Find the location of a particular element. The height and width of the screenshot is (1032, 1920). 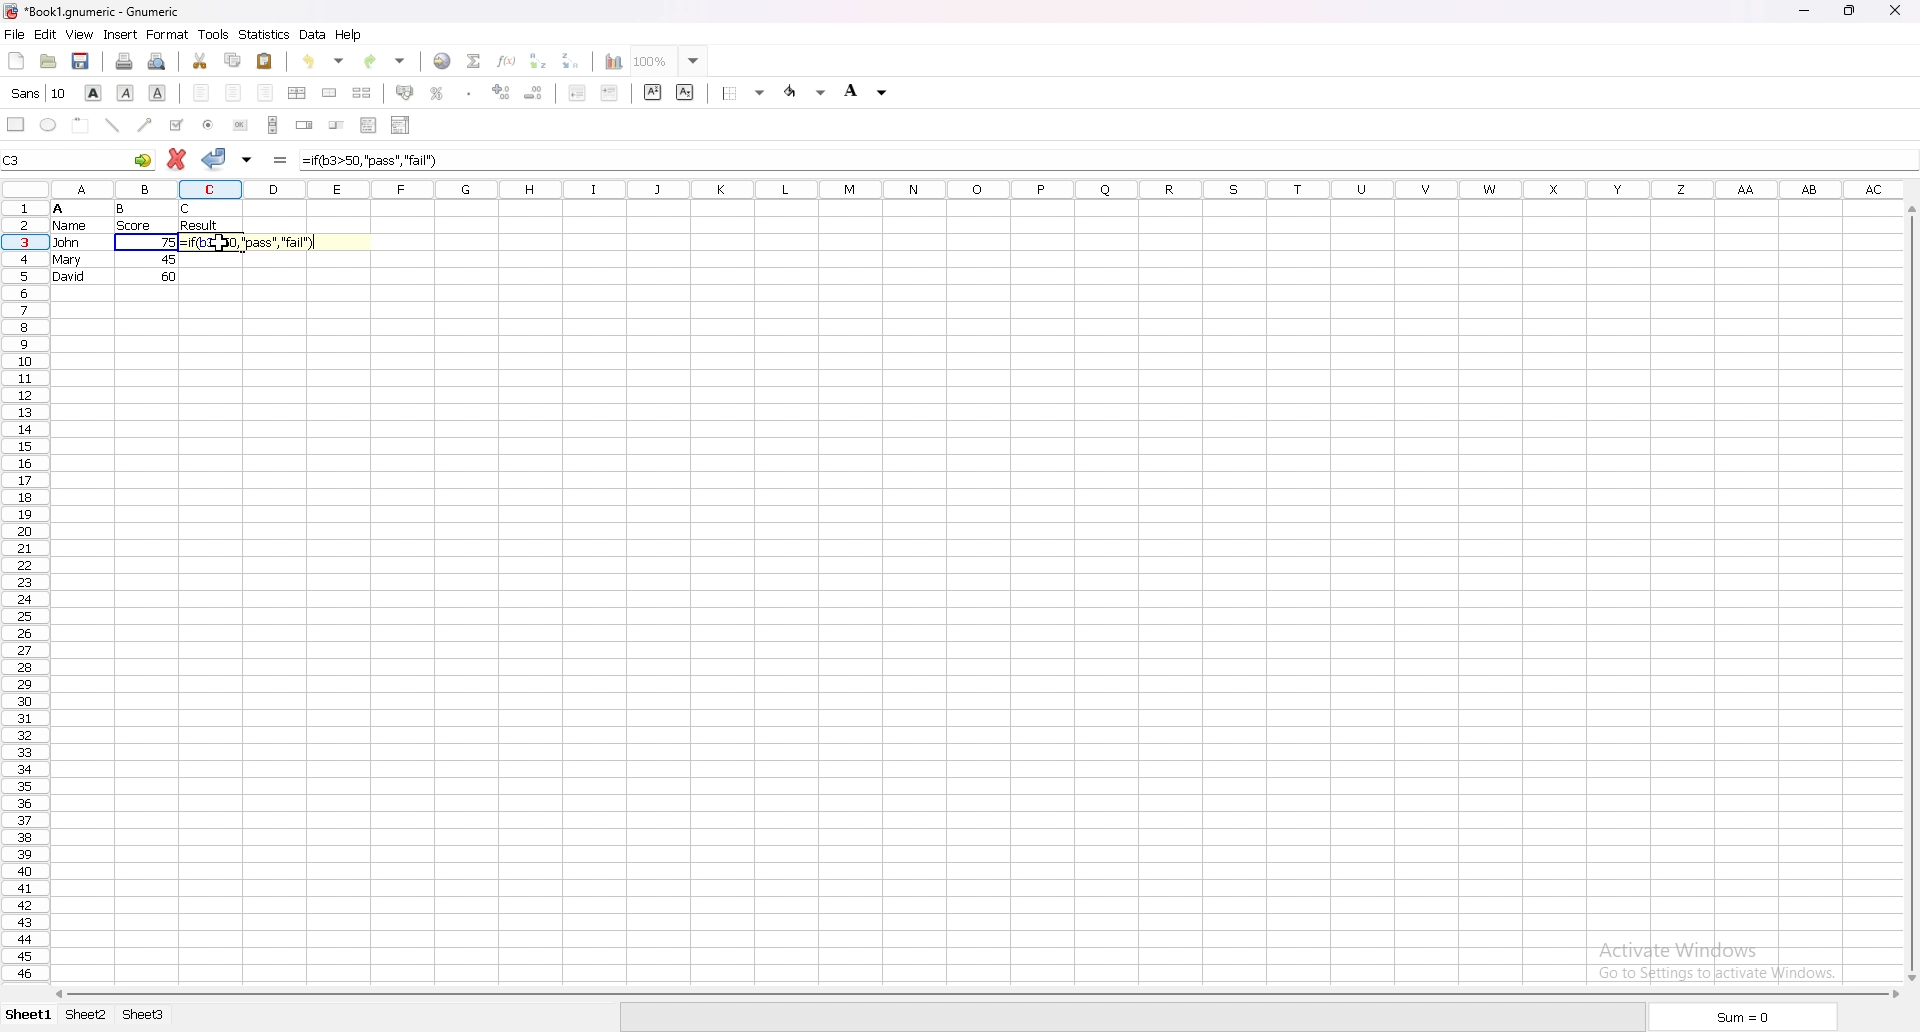

summation is located at coordinates (475, 62).